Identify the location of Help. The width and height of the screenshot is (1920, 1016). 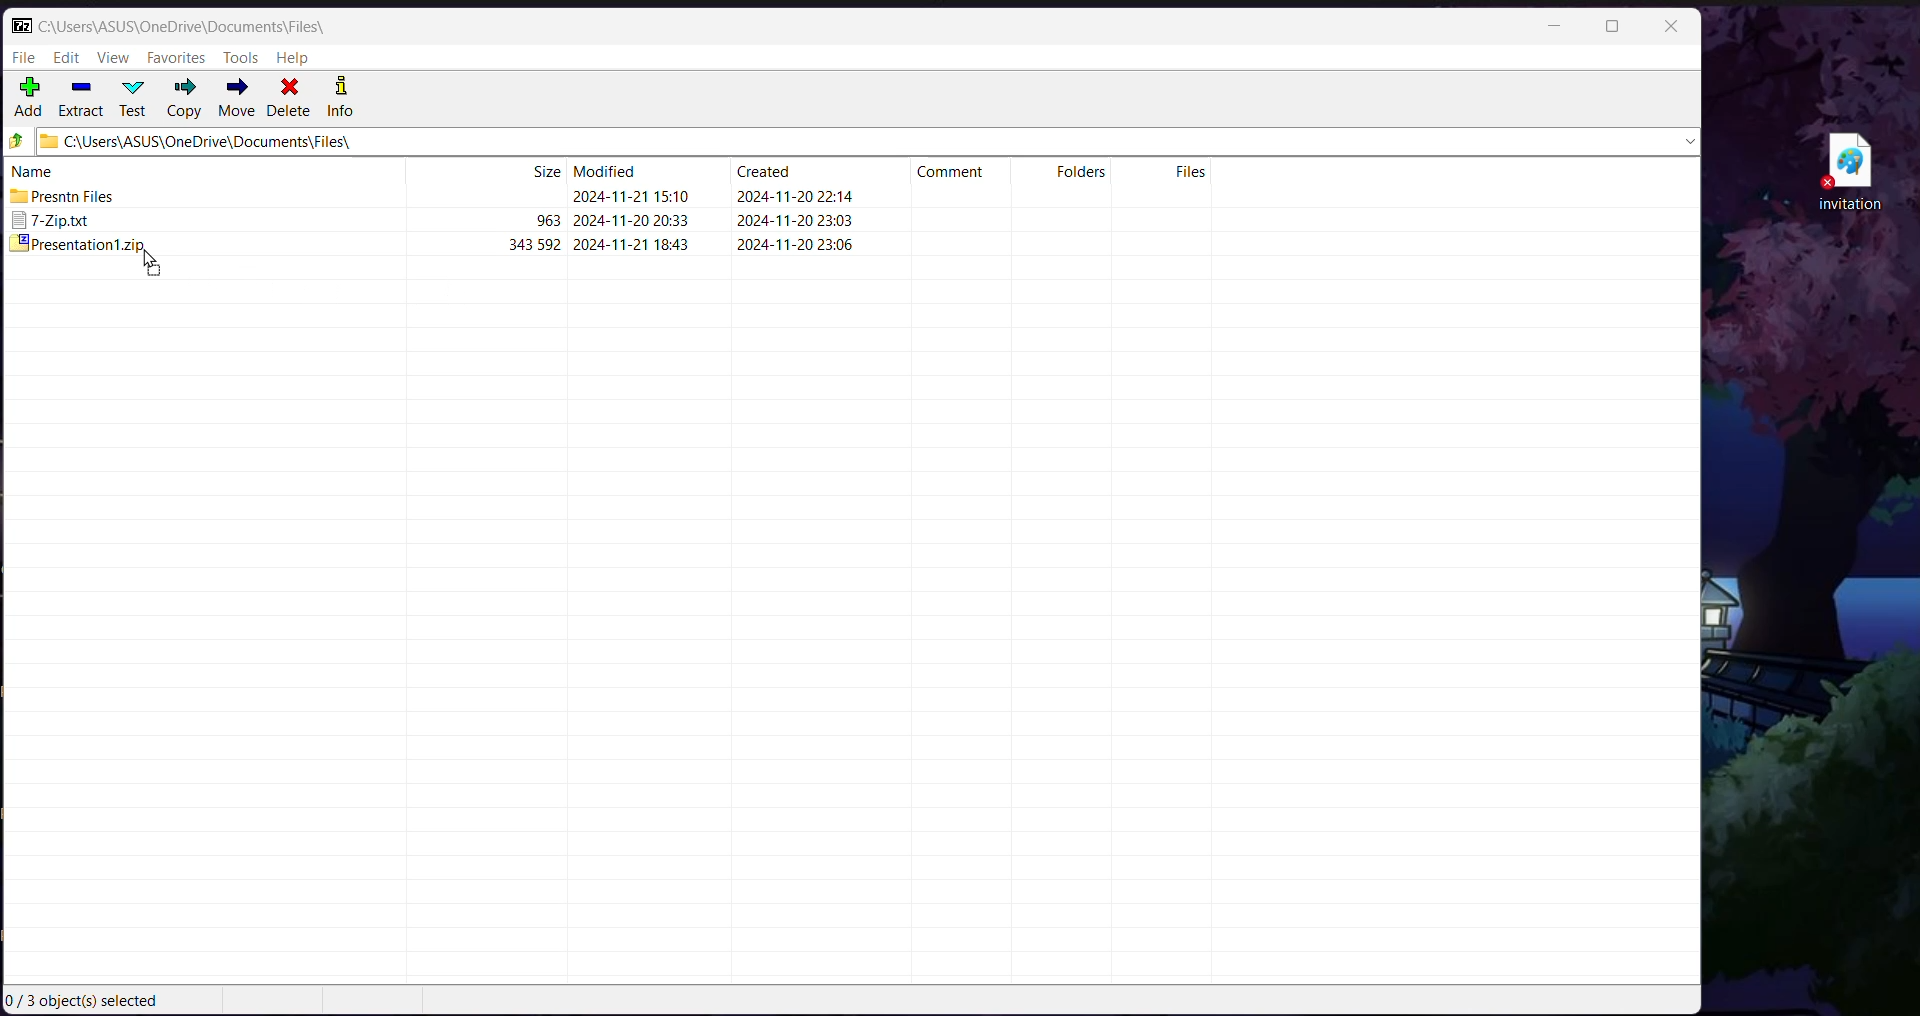
(294, 58).